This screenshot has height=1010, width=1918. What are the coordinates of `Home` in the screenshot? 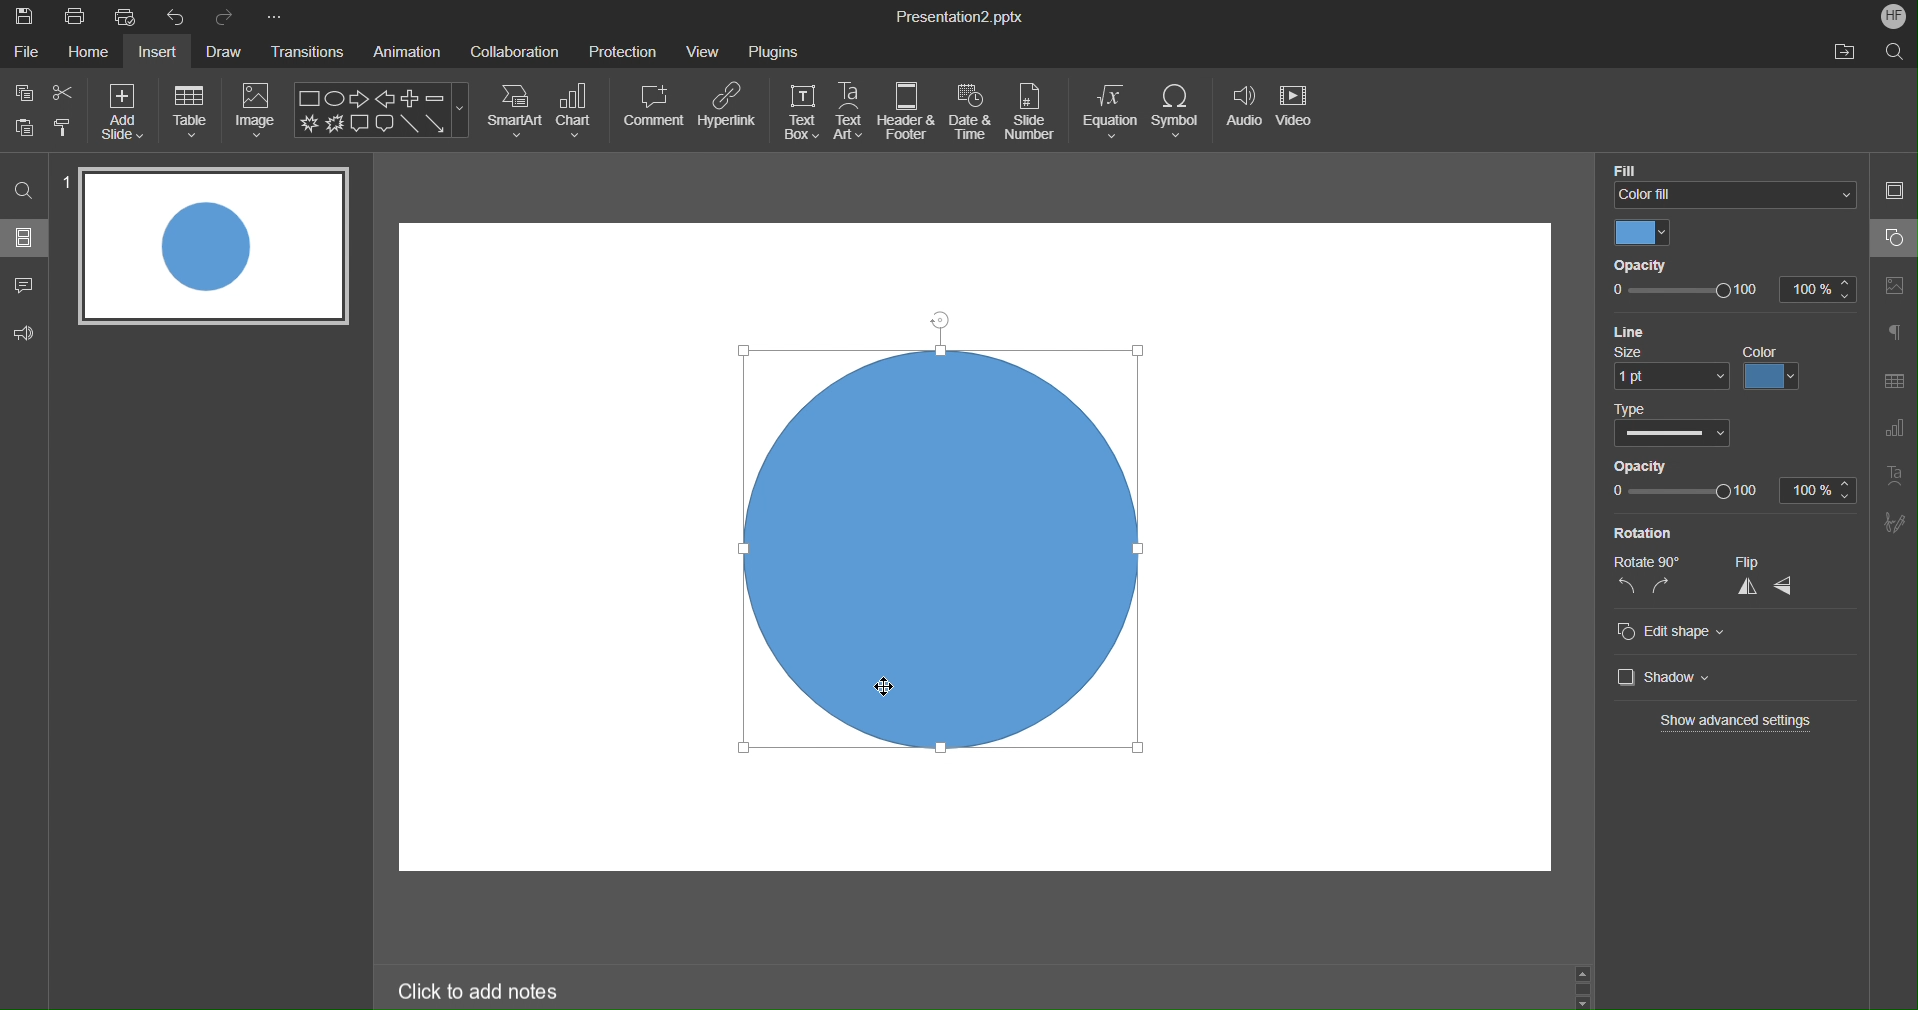 It's located at (86, 53).